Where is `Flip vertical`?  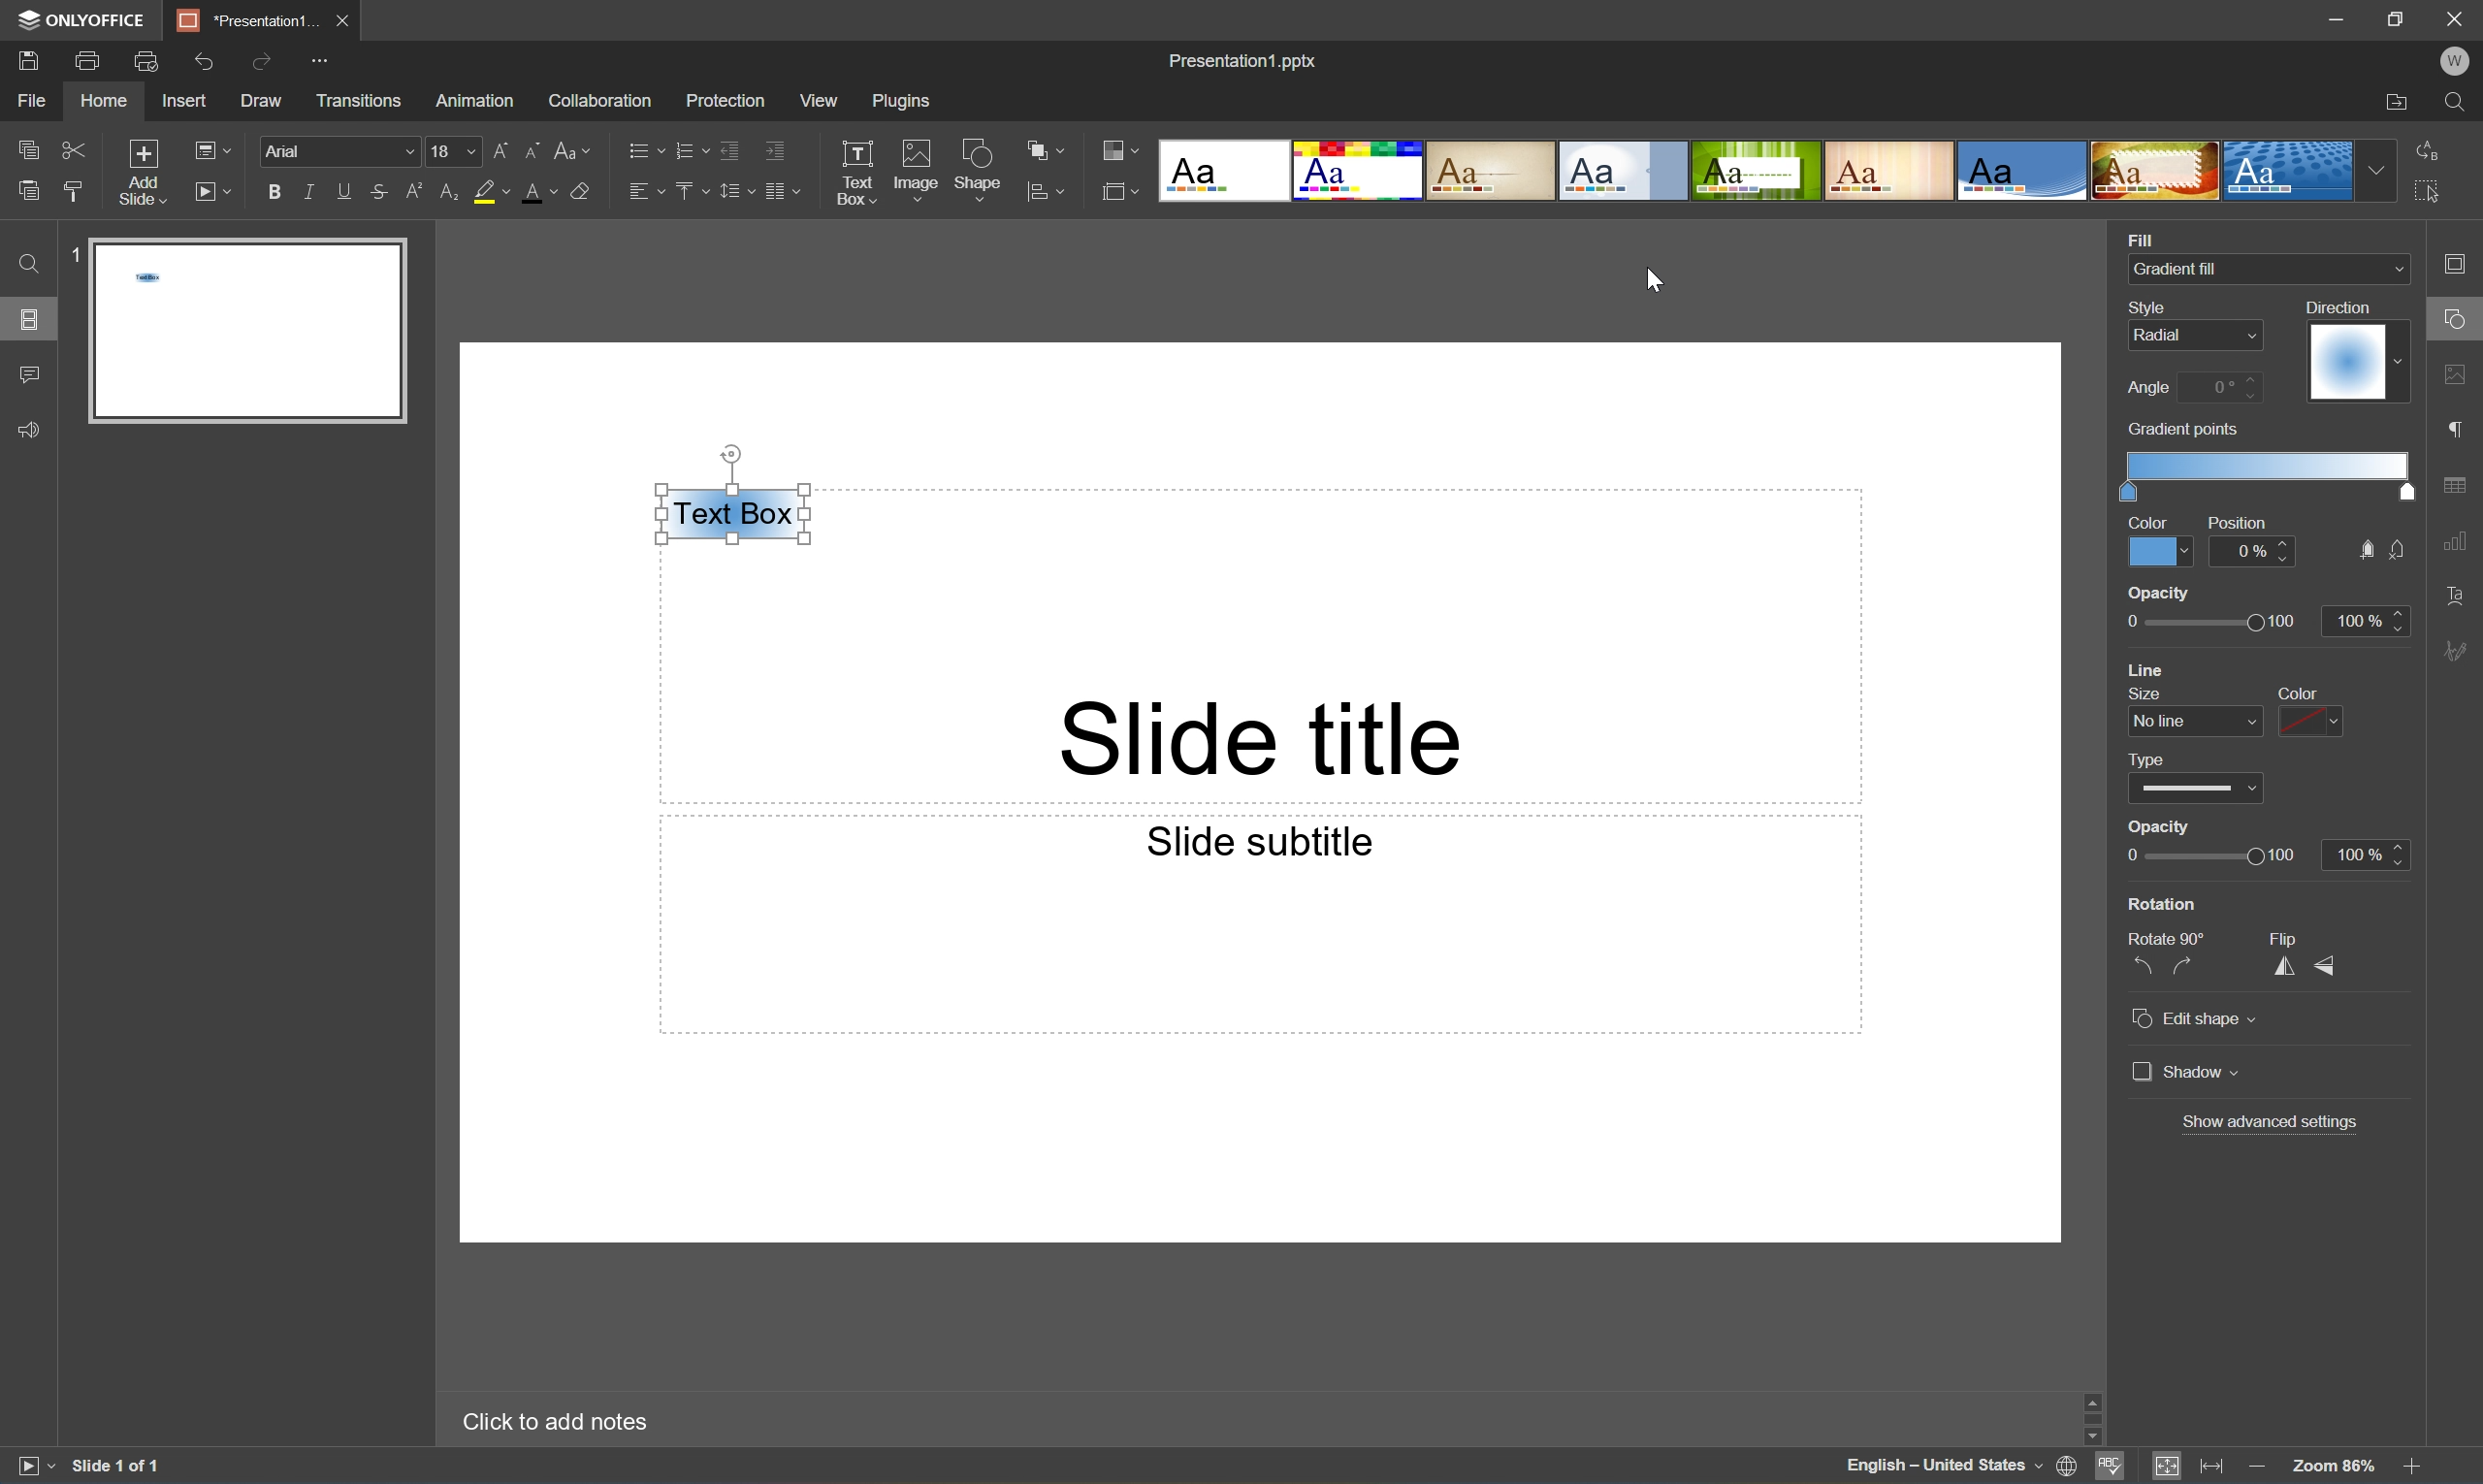 Flip vertical is located at coordinates (2331, 964).